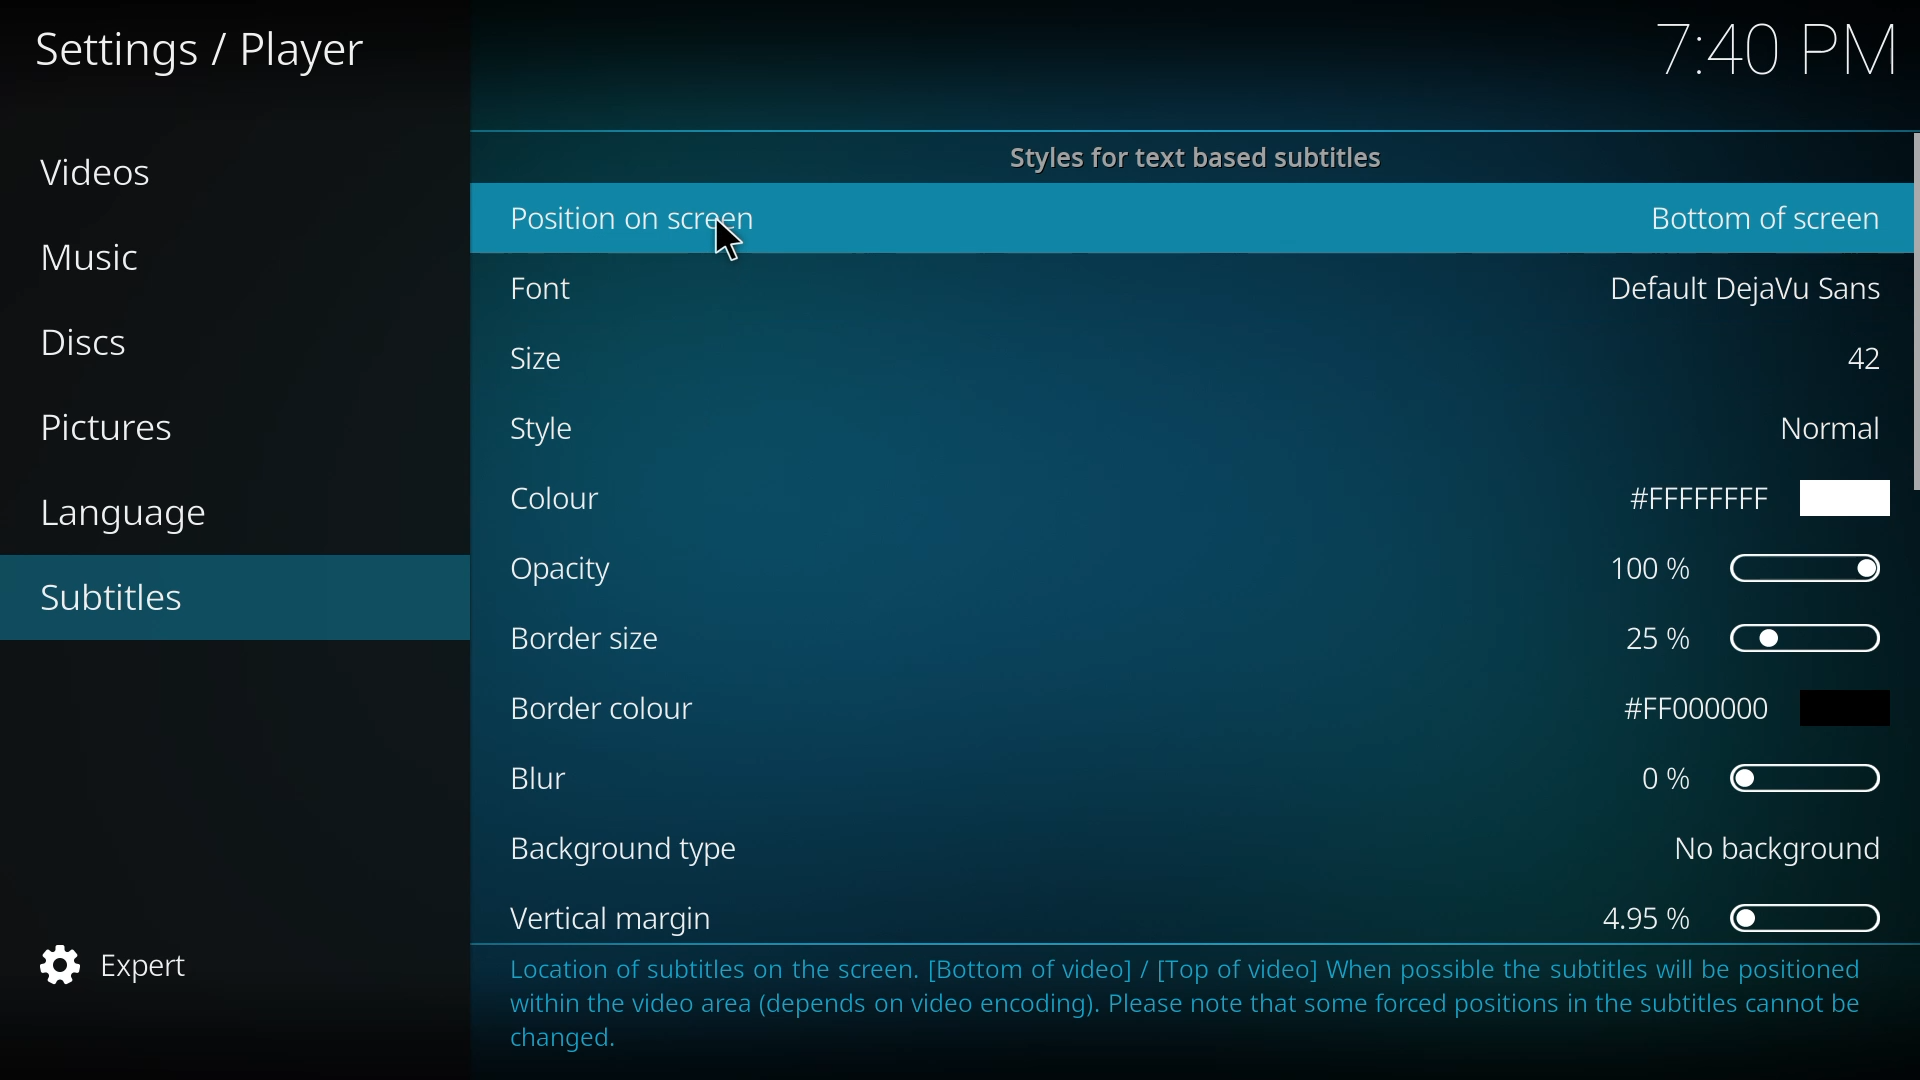 This screenshot has width=1920, height=1080. What do you see at coordinates (204, 52) in the screenshot?
I see `` at bounding box center [204, 52].